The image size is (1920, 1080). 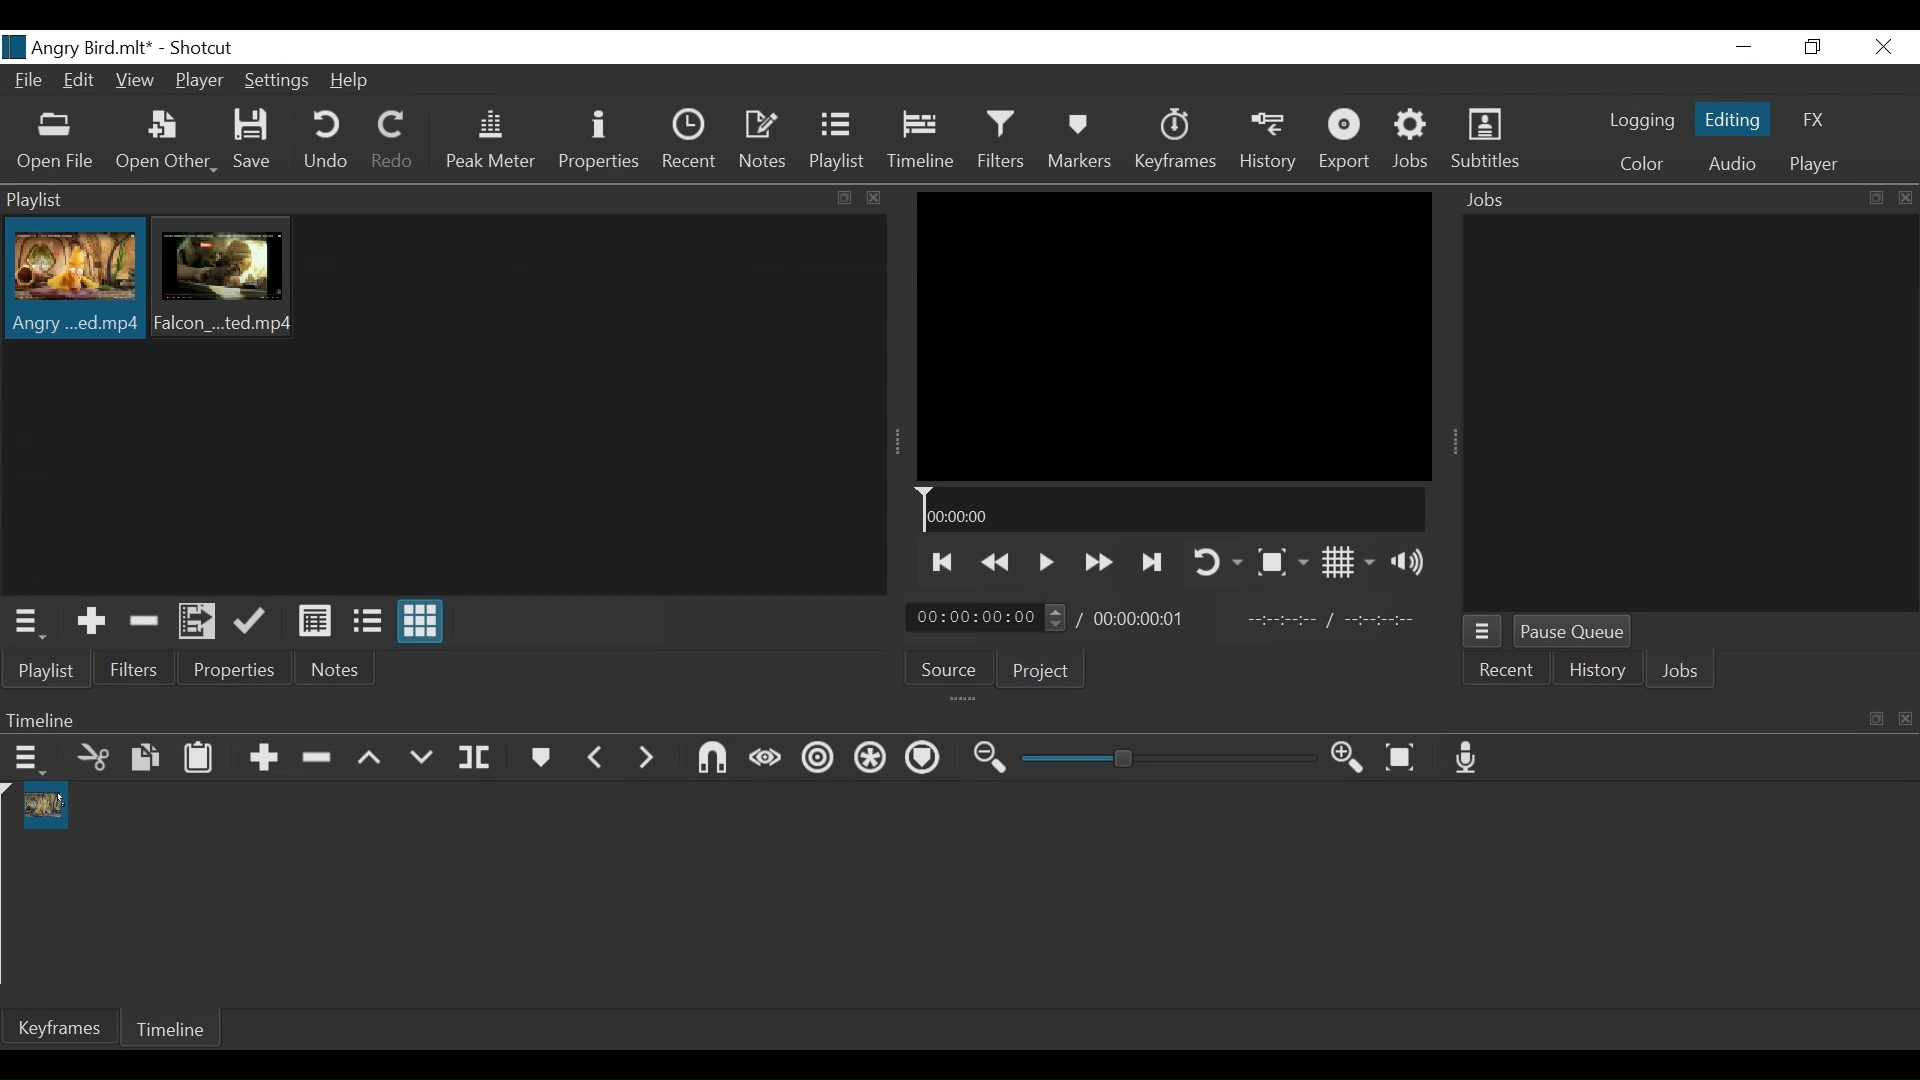 I want to click on Clip, so click(x=49, y=806).